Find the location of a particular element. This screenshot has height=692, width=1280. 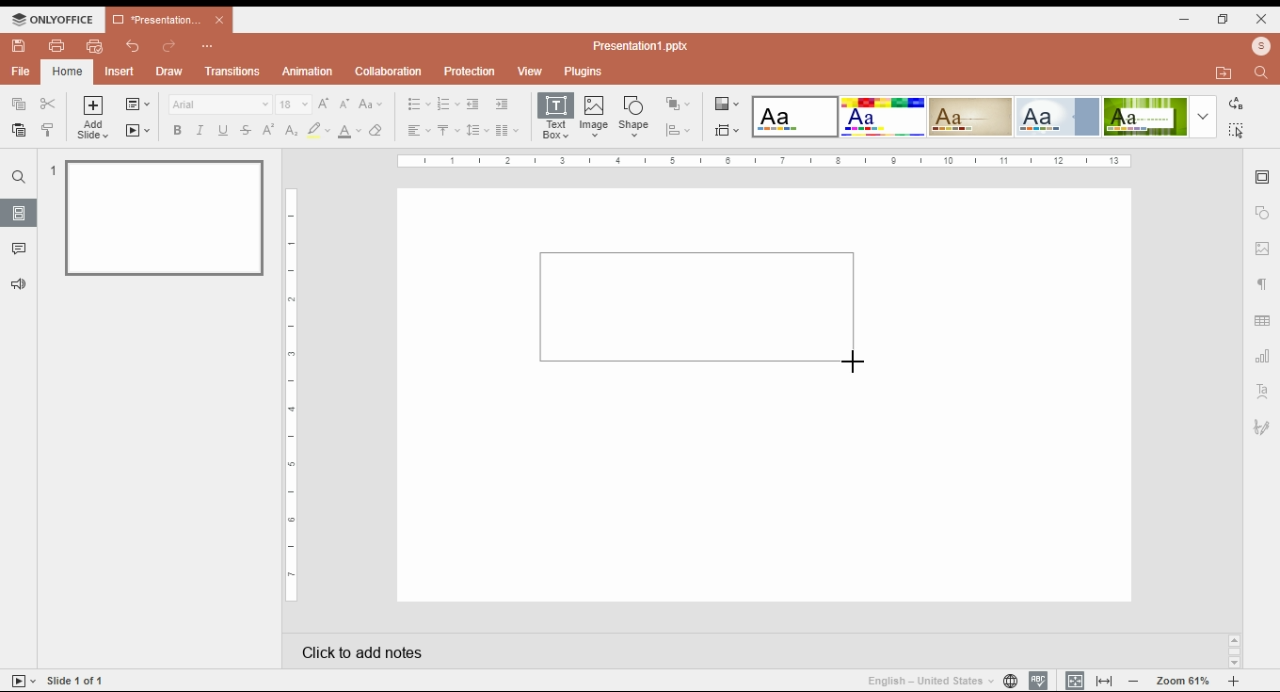

1 is located at coordinates (51, 170).